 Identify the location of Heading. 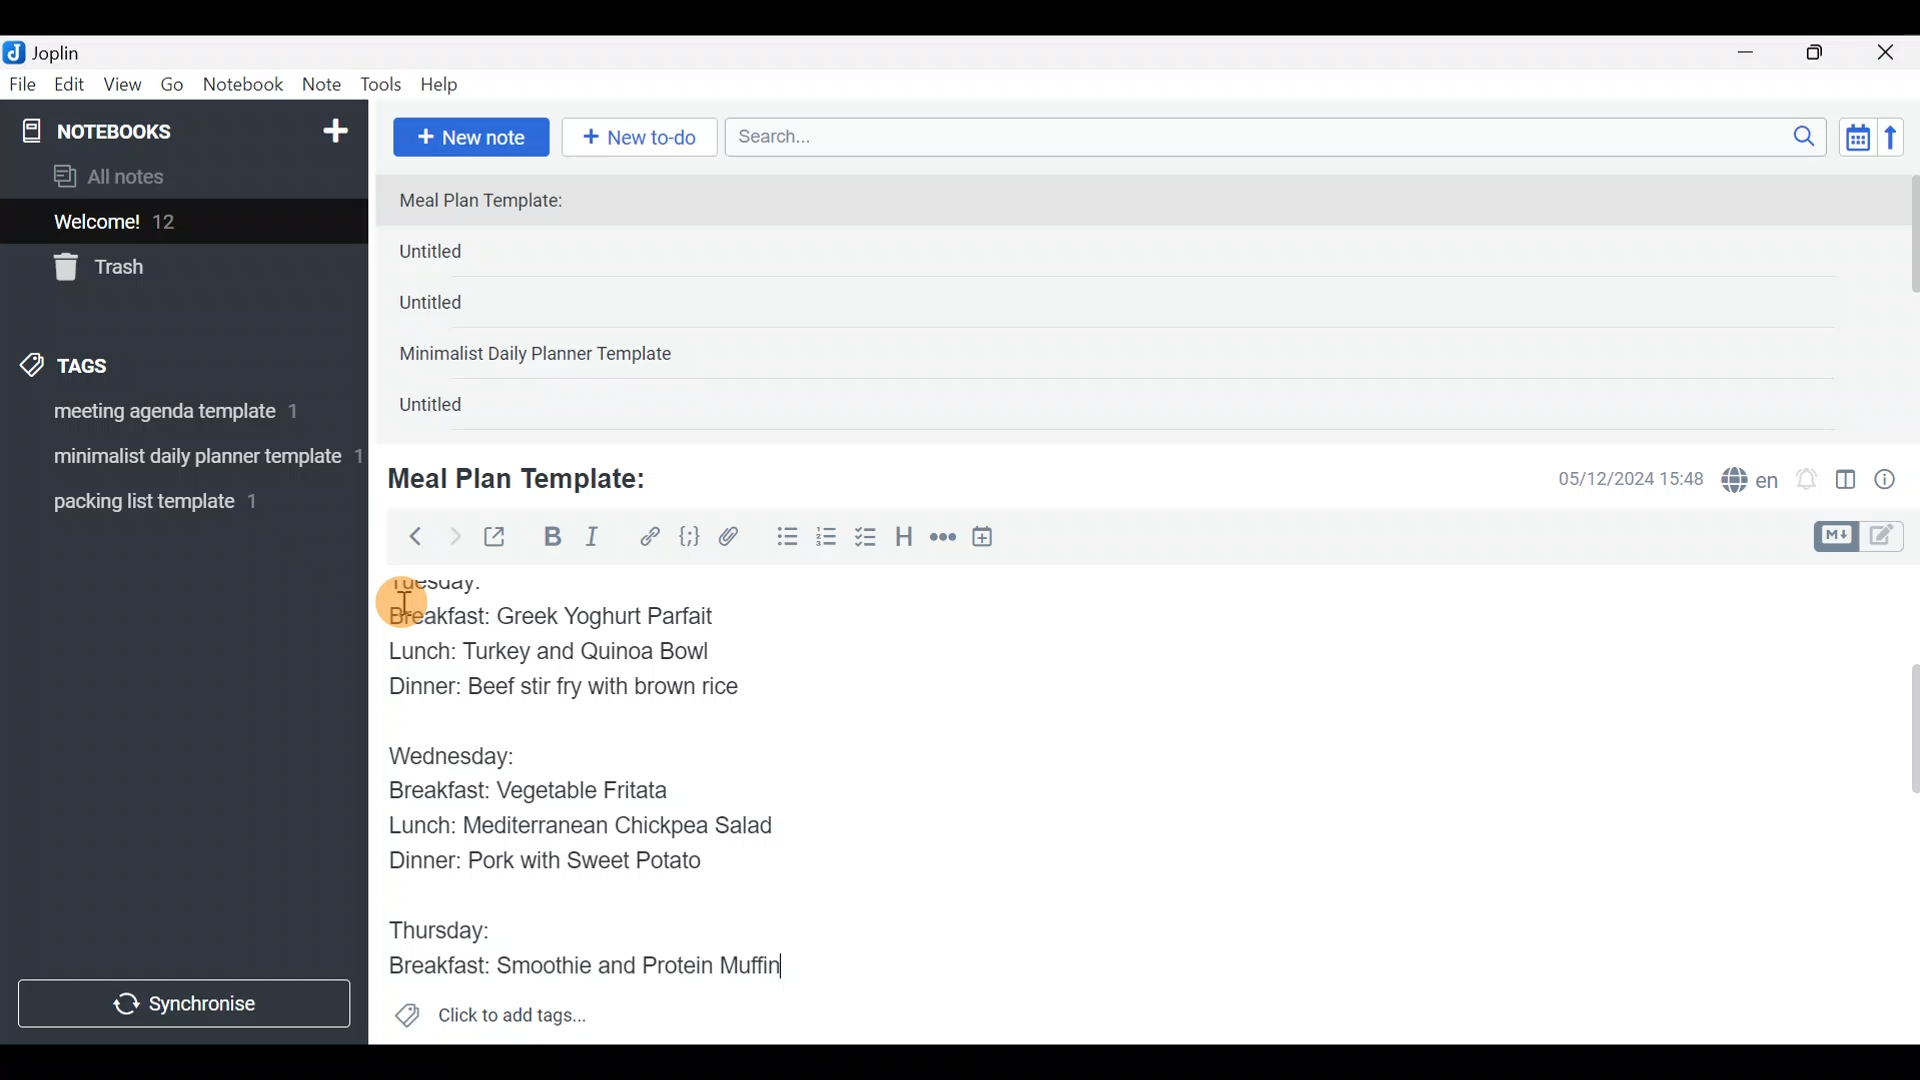
(905, 540).